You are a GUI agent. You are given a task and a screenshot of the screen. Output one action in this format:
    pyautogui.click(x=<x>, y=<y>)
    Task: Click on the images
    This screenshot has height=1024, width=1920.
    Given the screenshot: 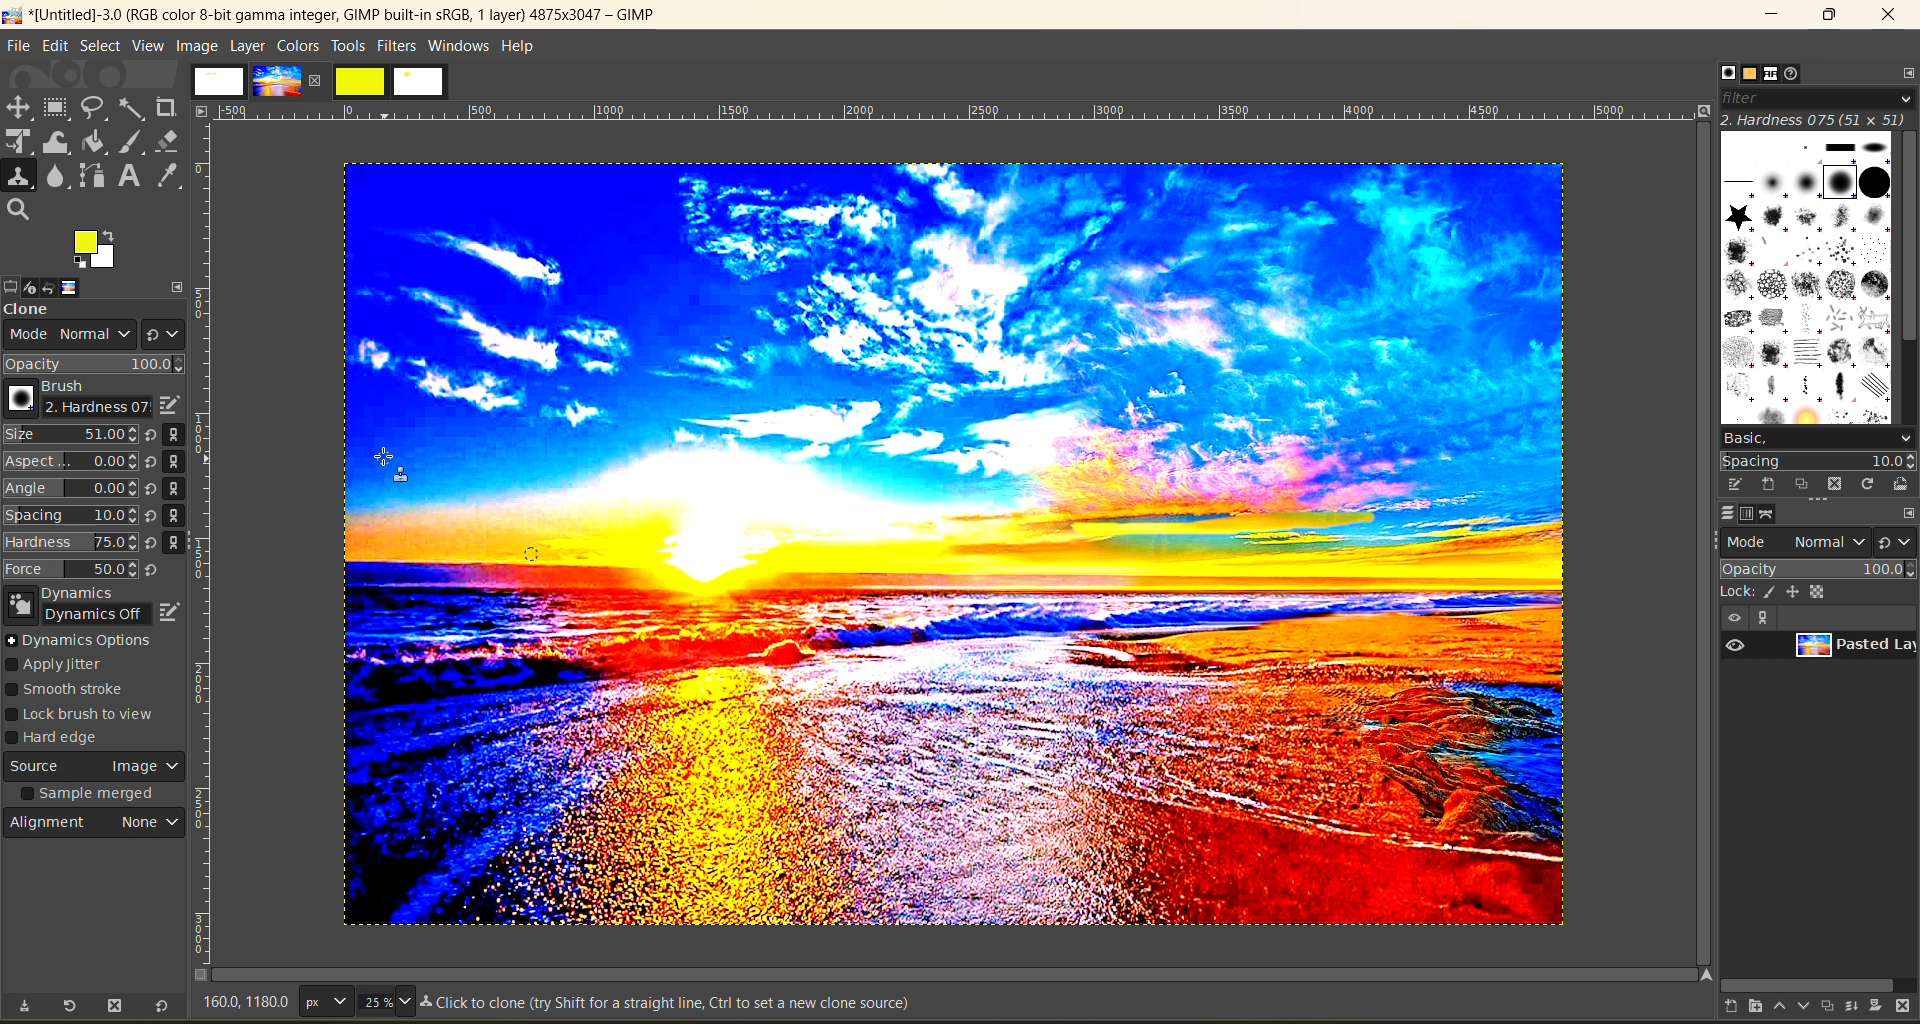 What is the action you would take?
    pyautogui.click(x=219, y=81)
    